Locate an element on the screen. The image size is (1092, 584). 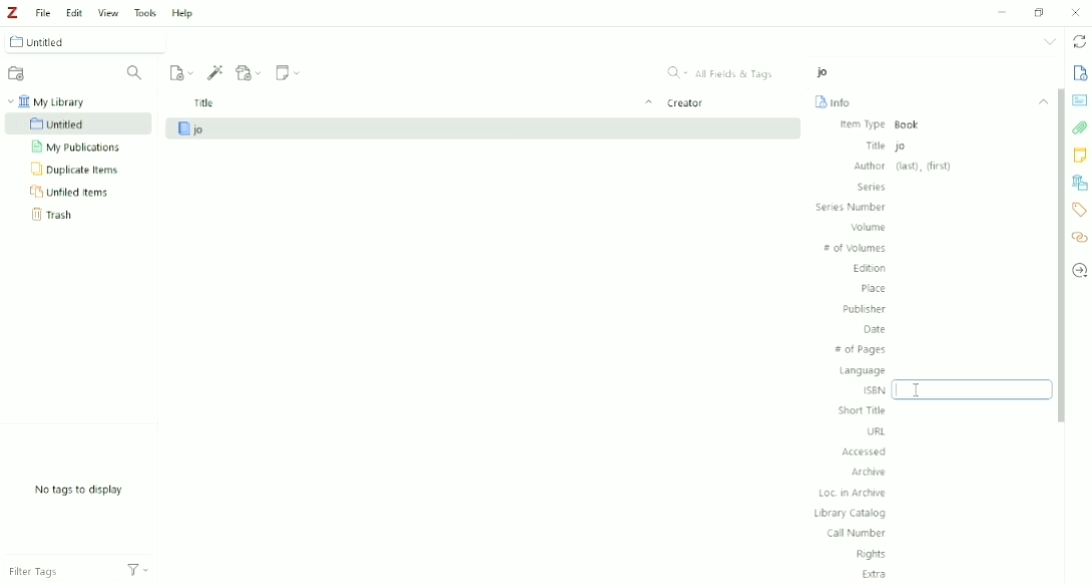
New Note is located at coordinates (289, 71).